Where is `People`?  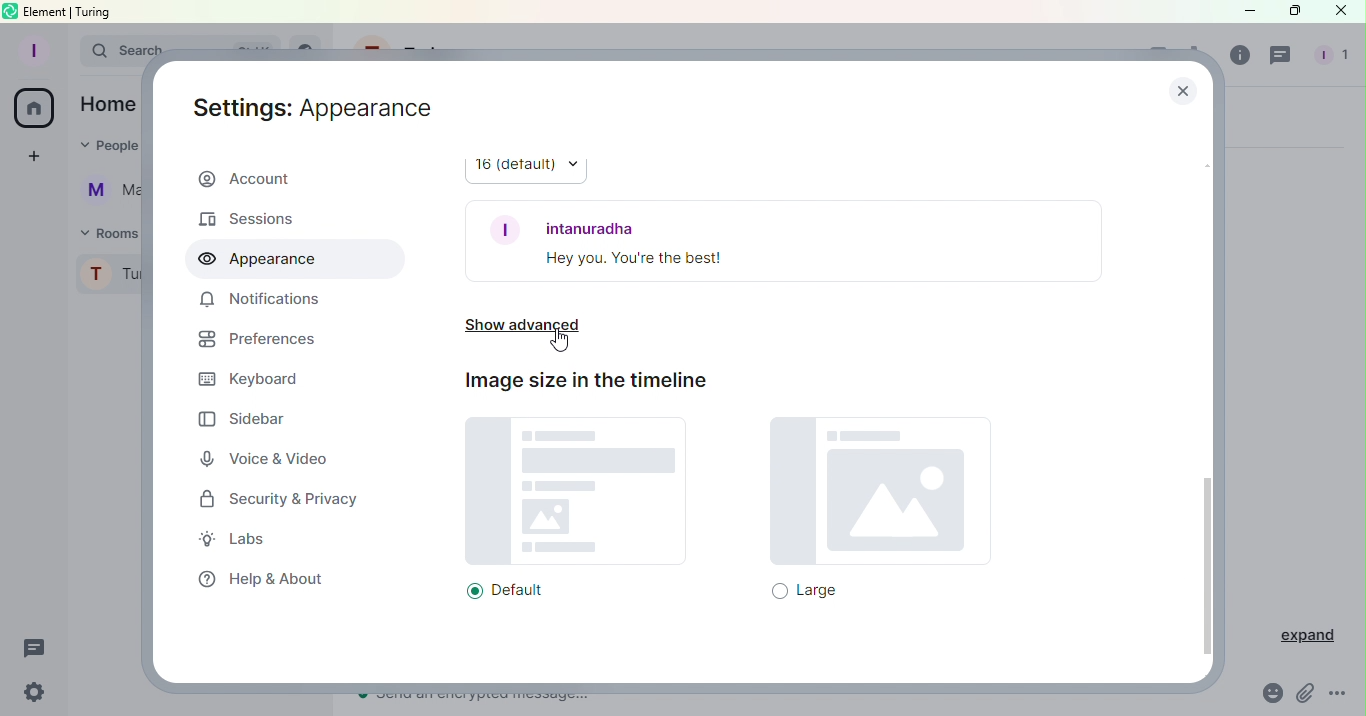 People is located at coordinates (109, 148).